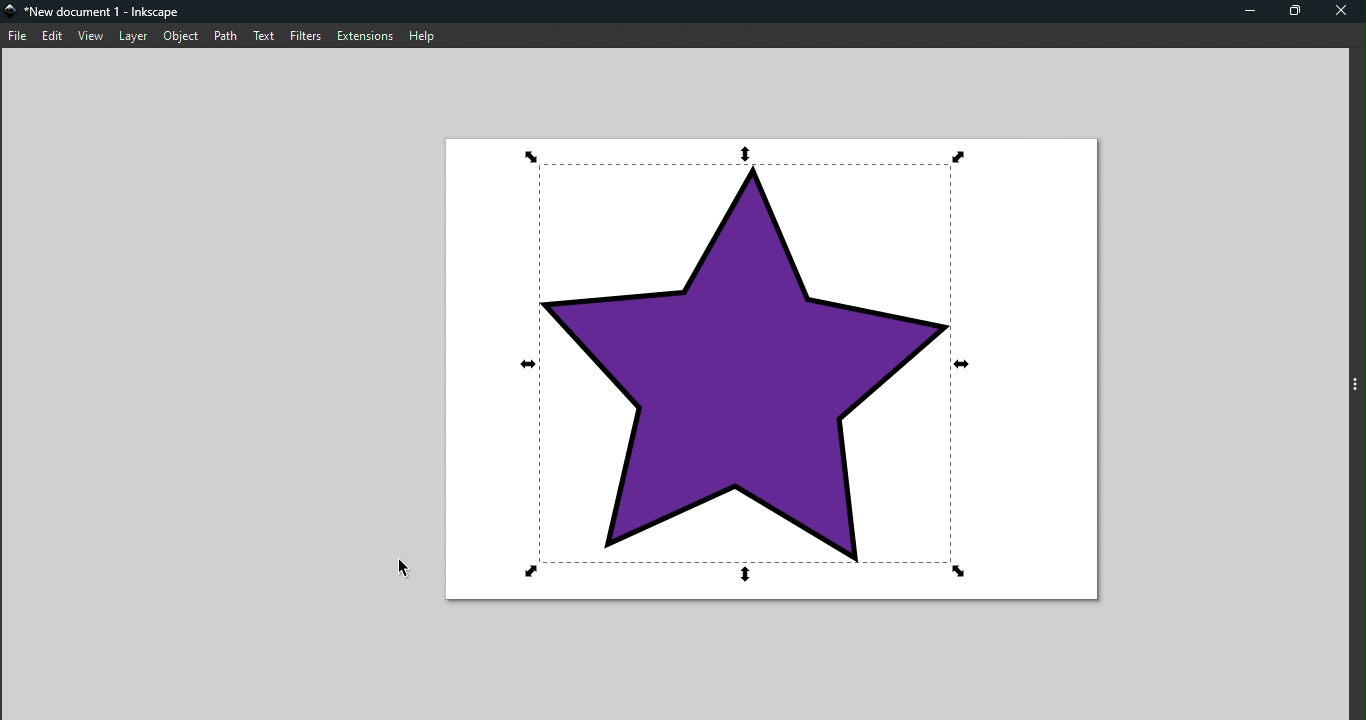 This screenshot has width=1366, height=720. I want to click on Layer, so click(134, 36).